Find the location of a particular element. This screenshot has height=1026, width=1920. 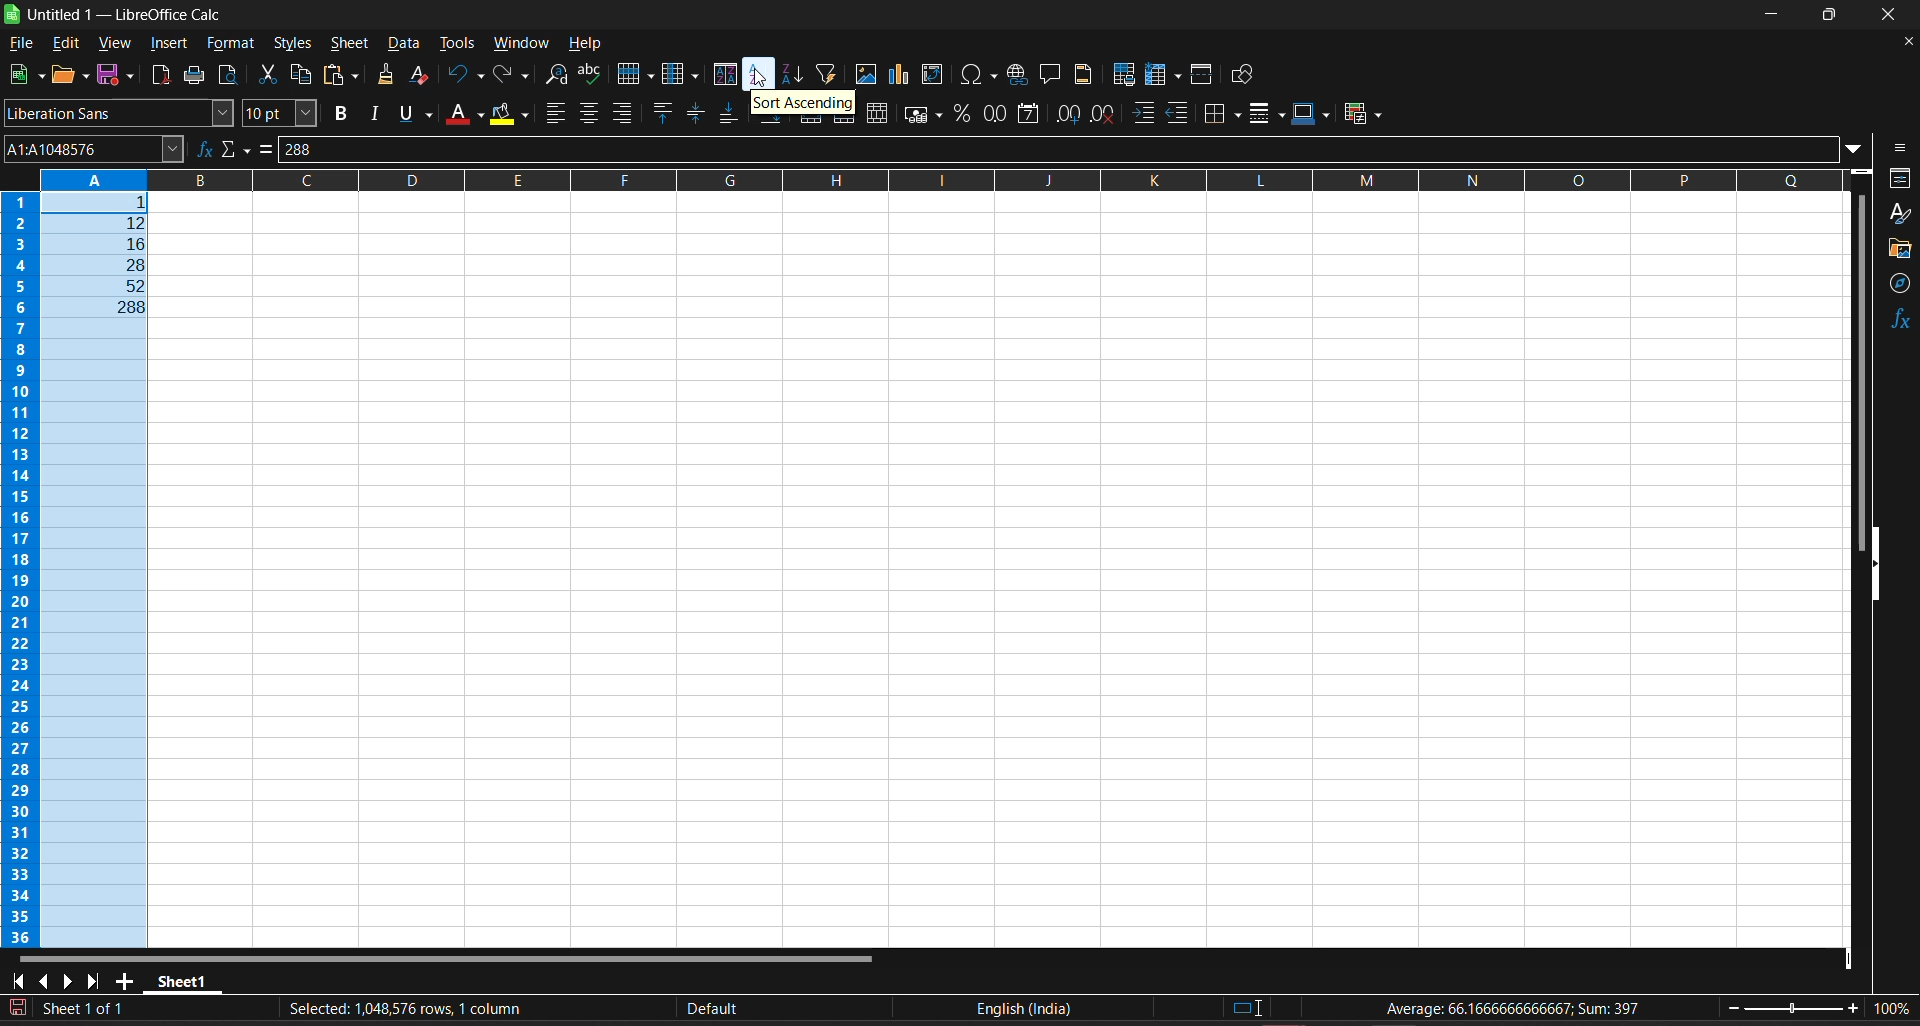

insert is located at coordinates (170, 44).